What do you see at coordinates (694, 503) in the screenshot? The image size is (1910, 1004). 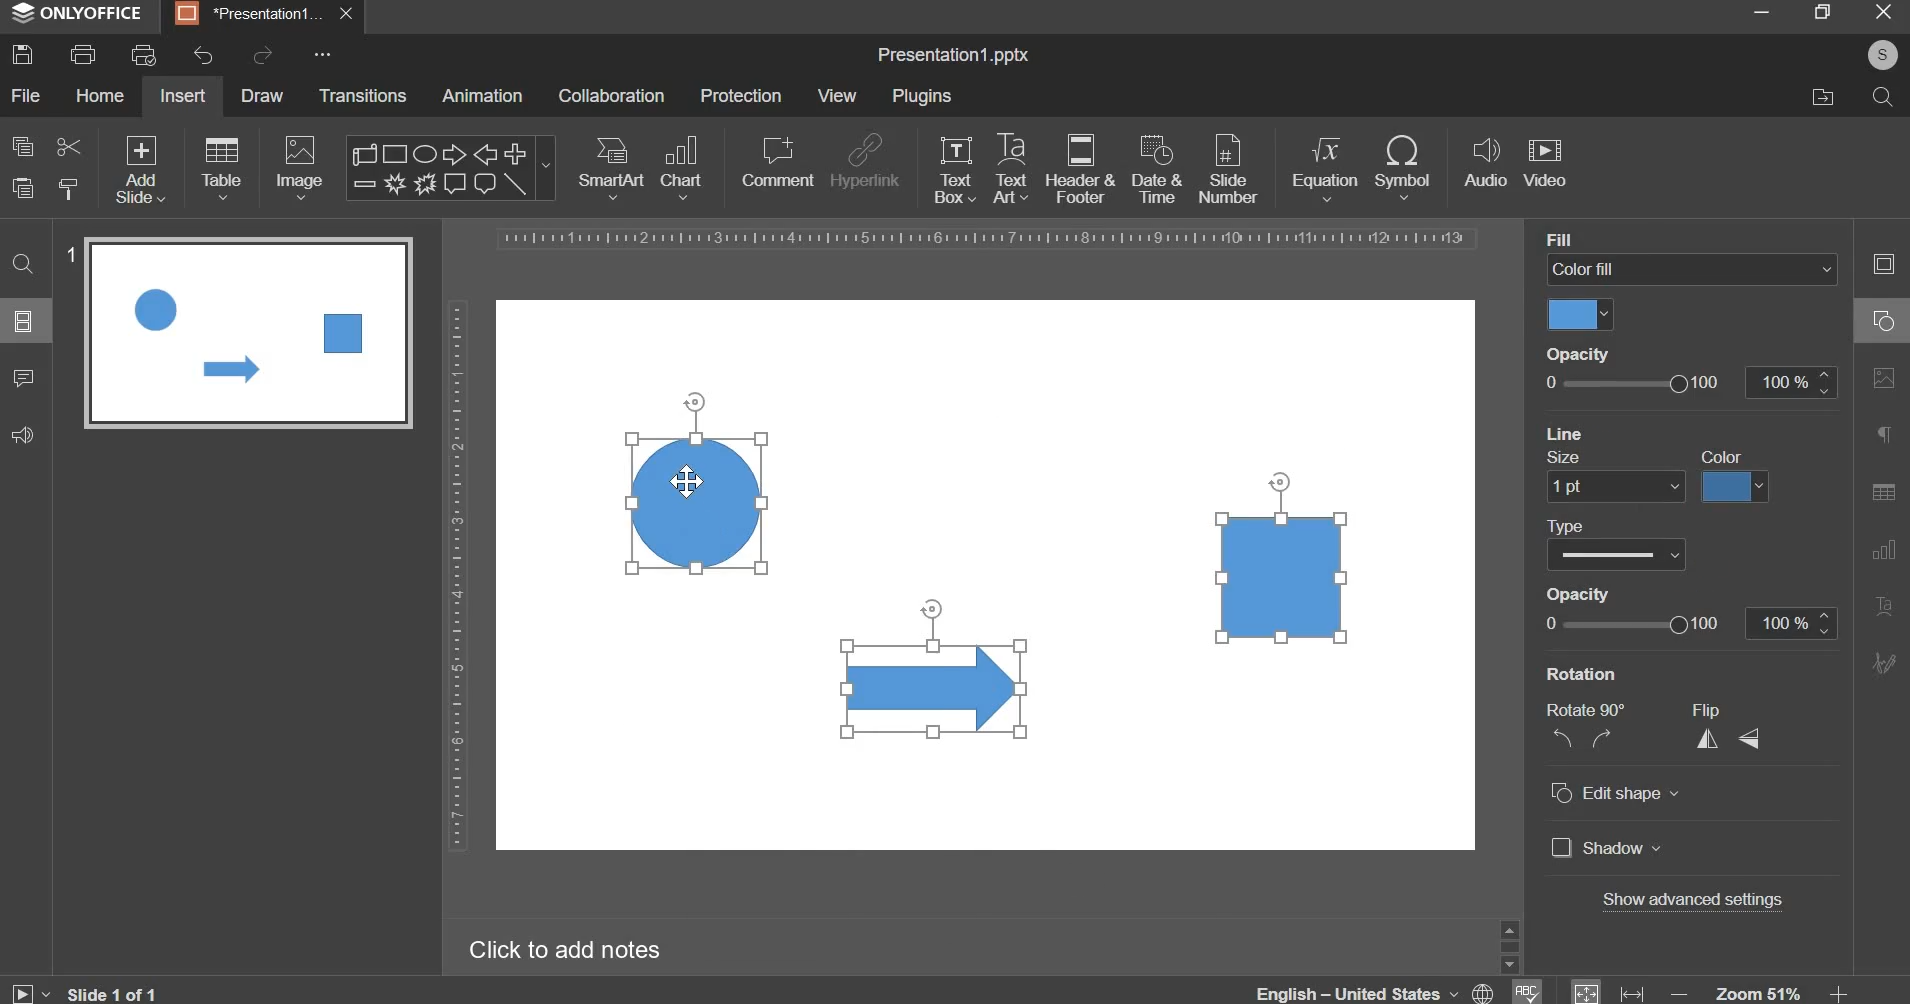 I see `circle` at bounding box center [694, 503].